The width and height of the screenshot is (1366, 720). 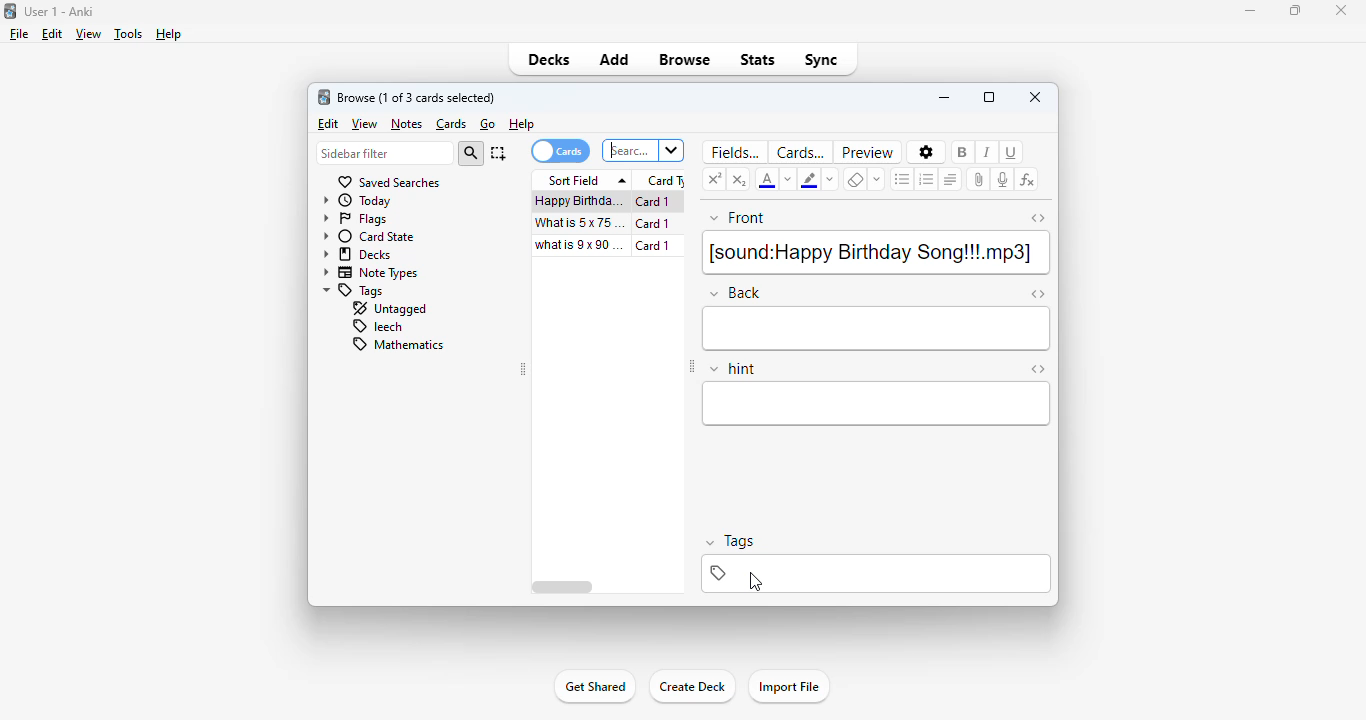 I want to click on logo, so click(x=324, y=97).